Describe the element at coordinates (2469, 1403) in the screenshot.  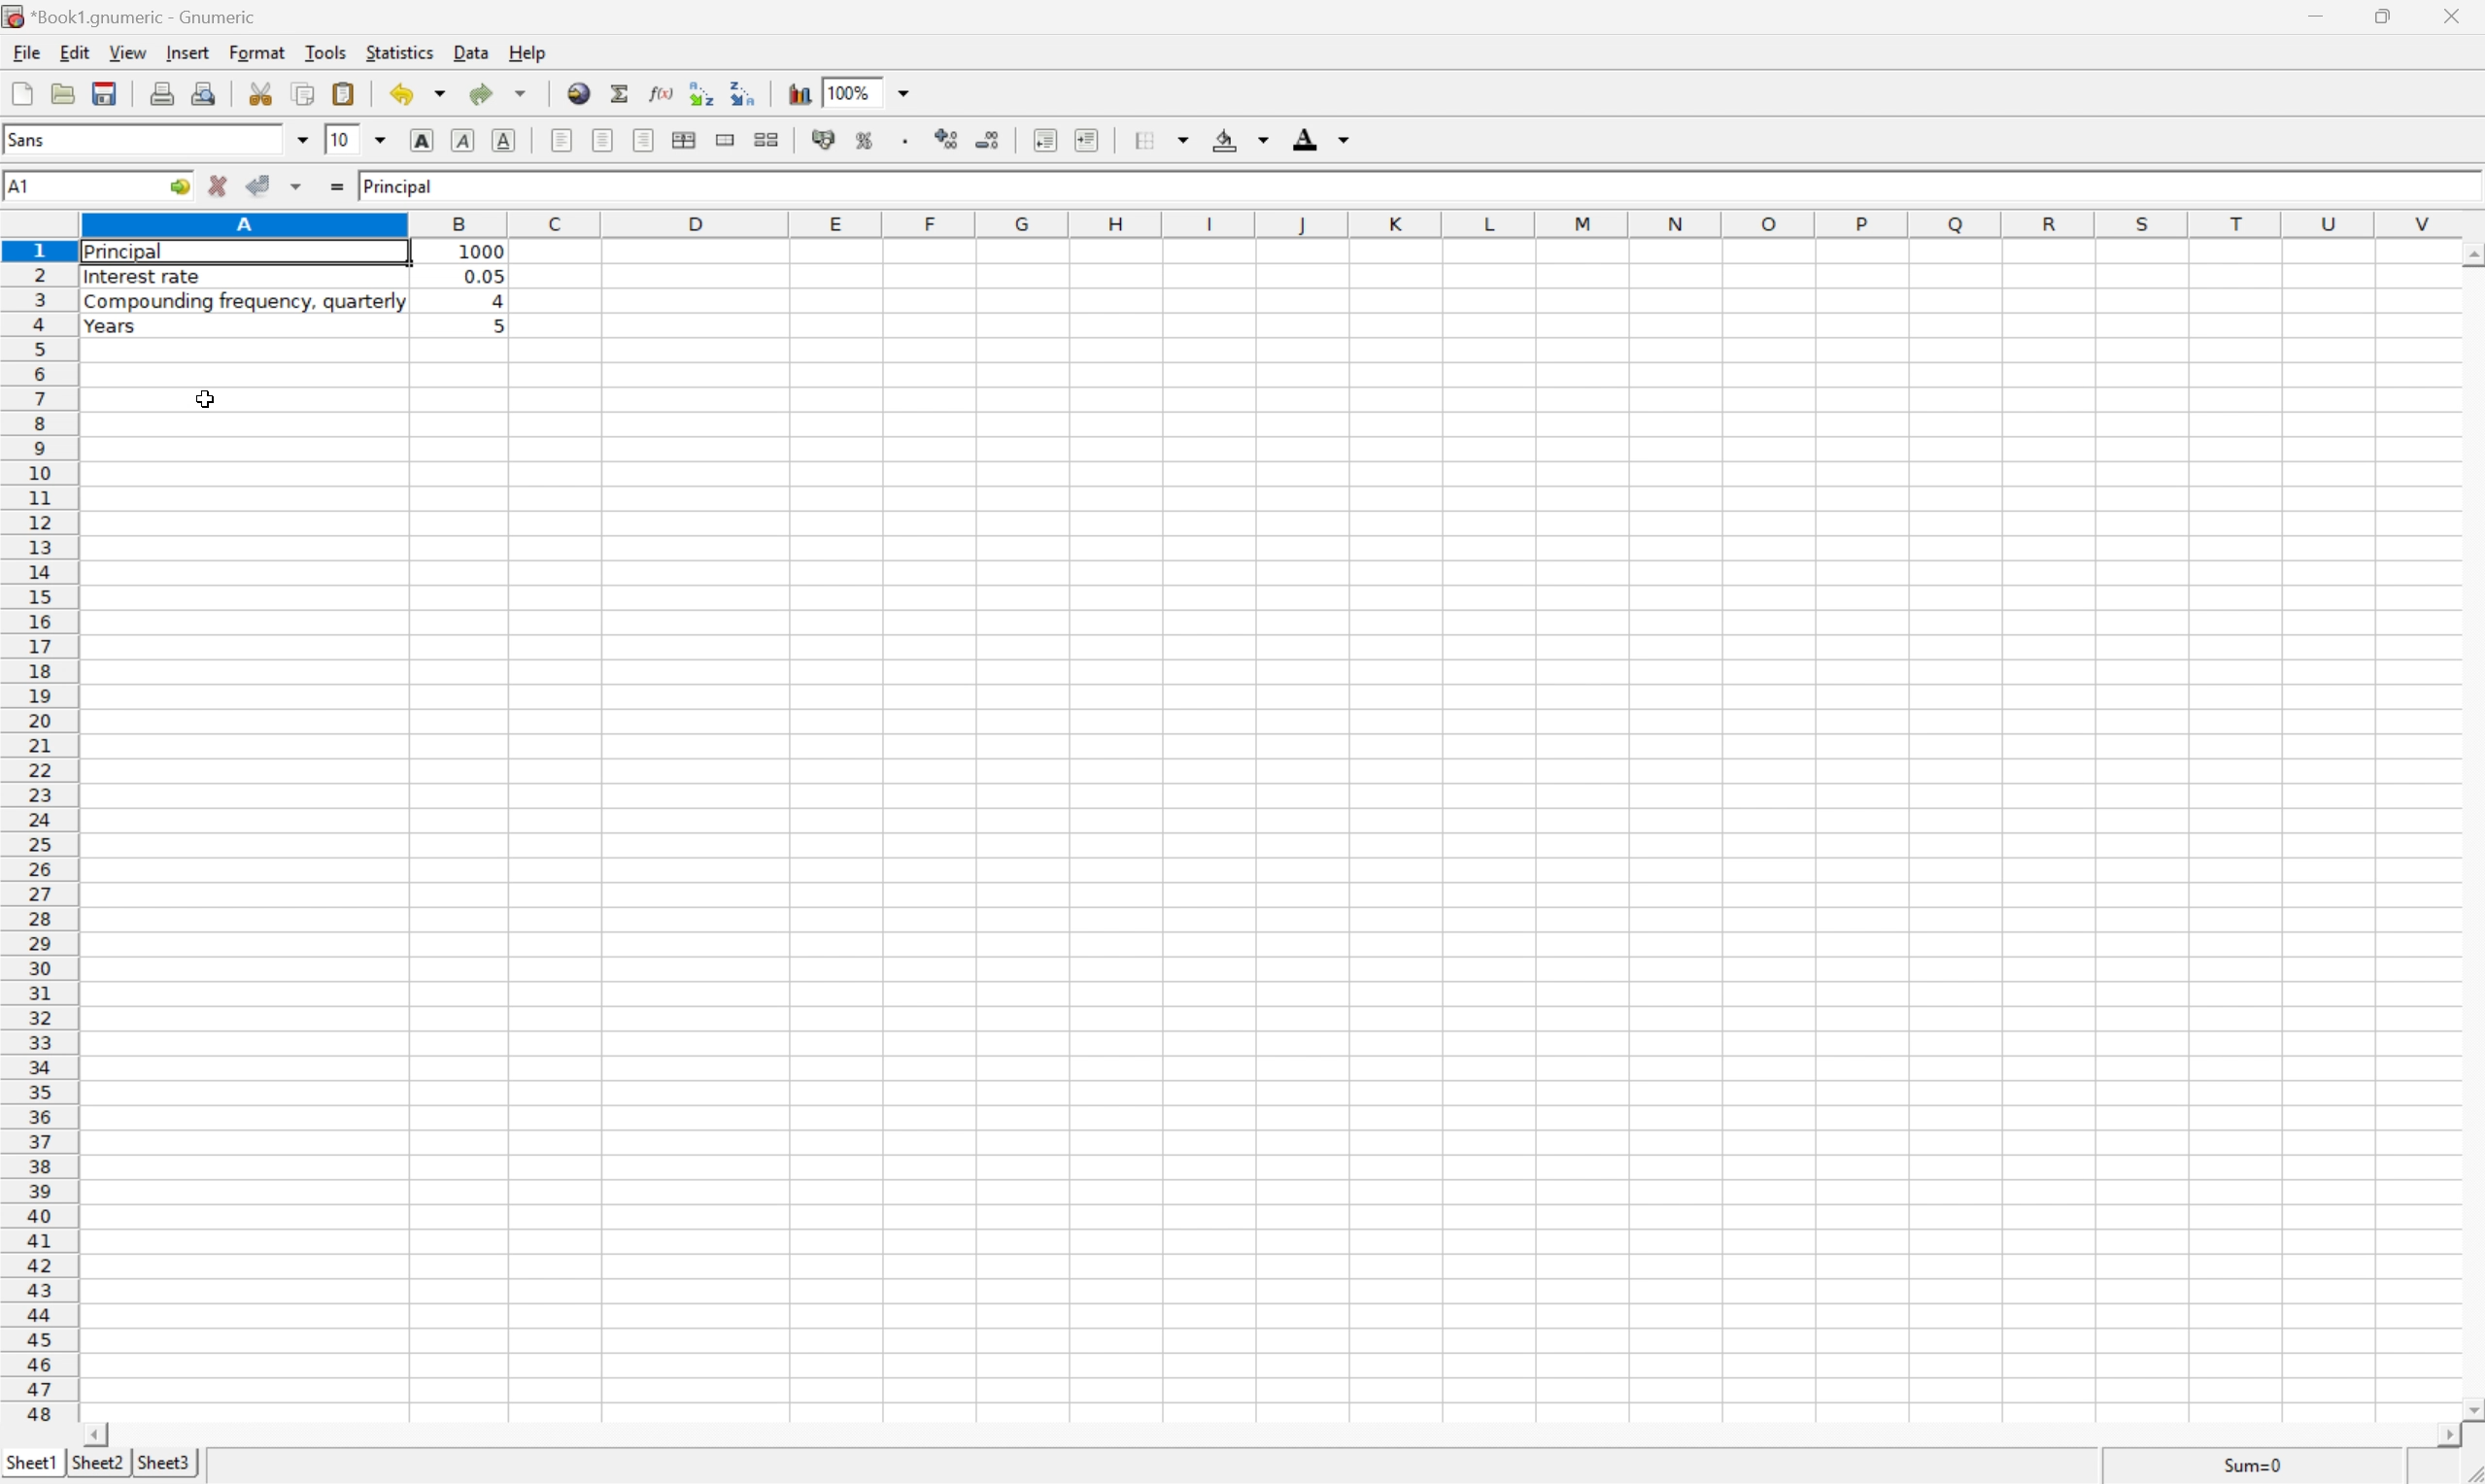
I see `scroll down` at that location.